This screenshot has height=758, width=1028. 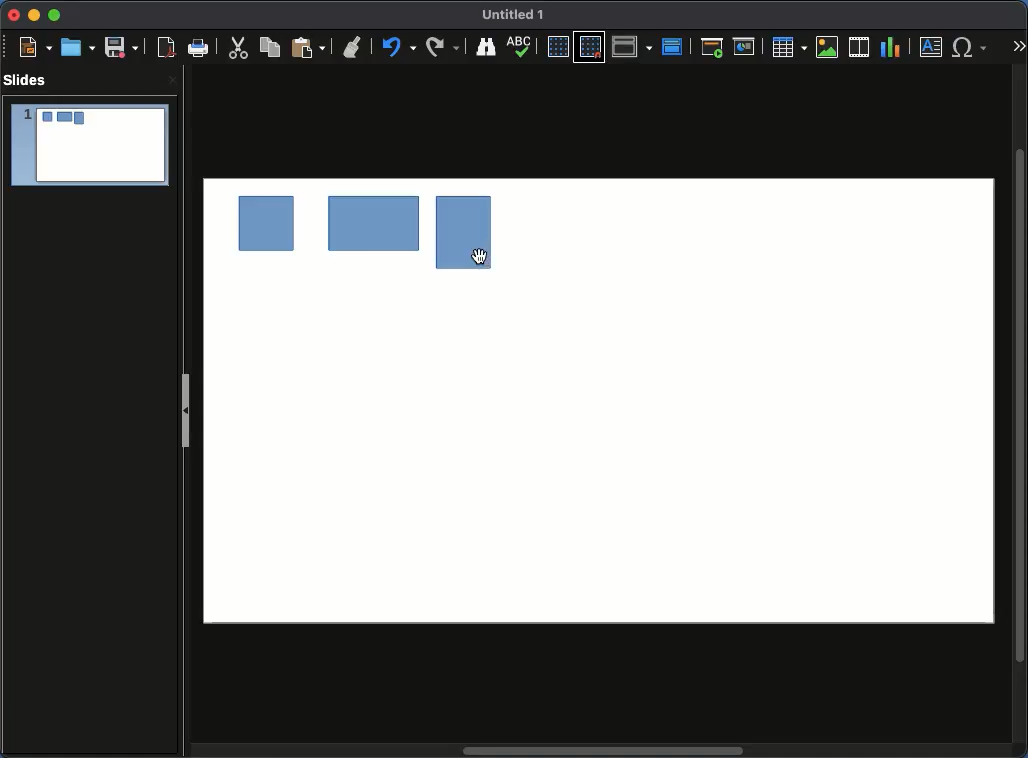 I want to click on Spelling, so click(x=485, y=47).